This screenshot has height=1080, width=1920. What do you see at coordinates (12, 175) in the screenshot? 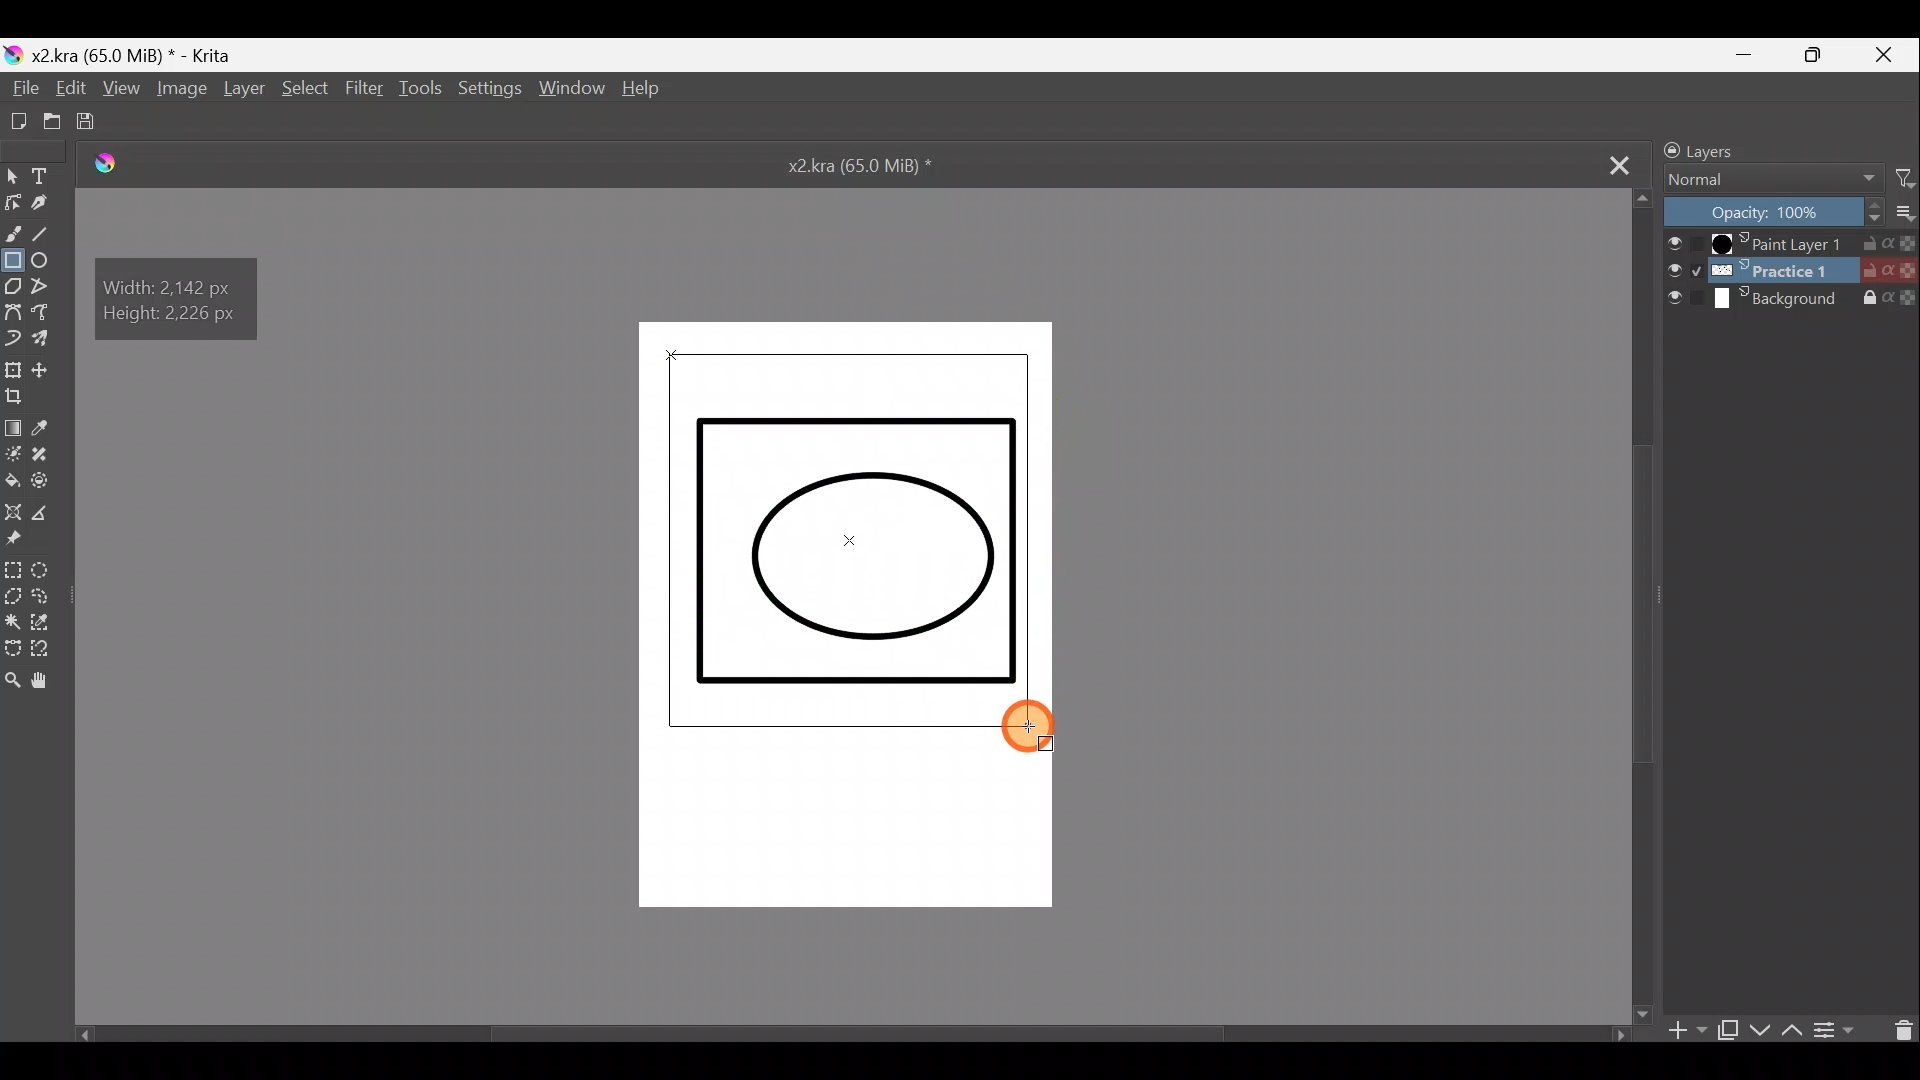
I see `Select shapes tool` at bounding box center [12, 175].